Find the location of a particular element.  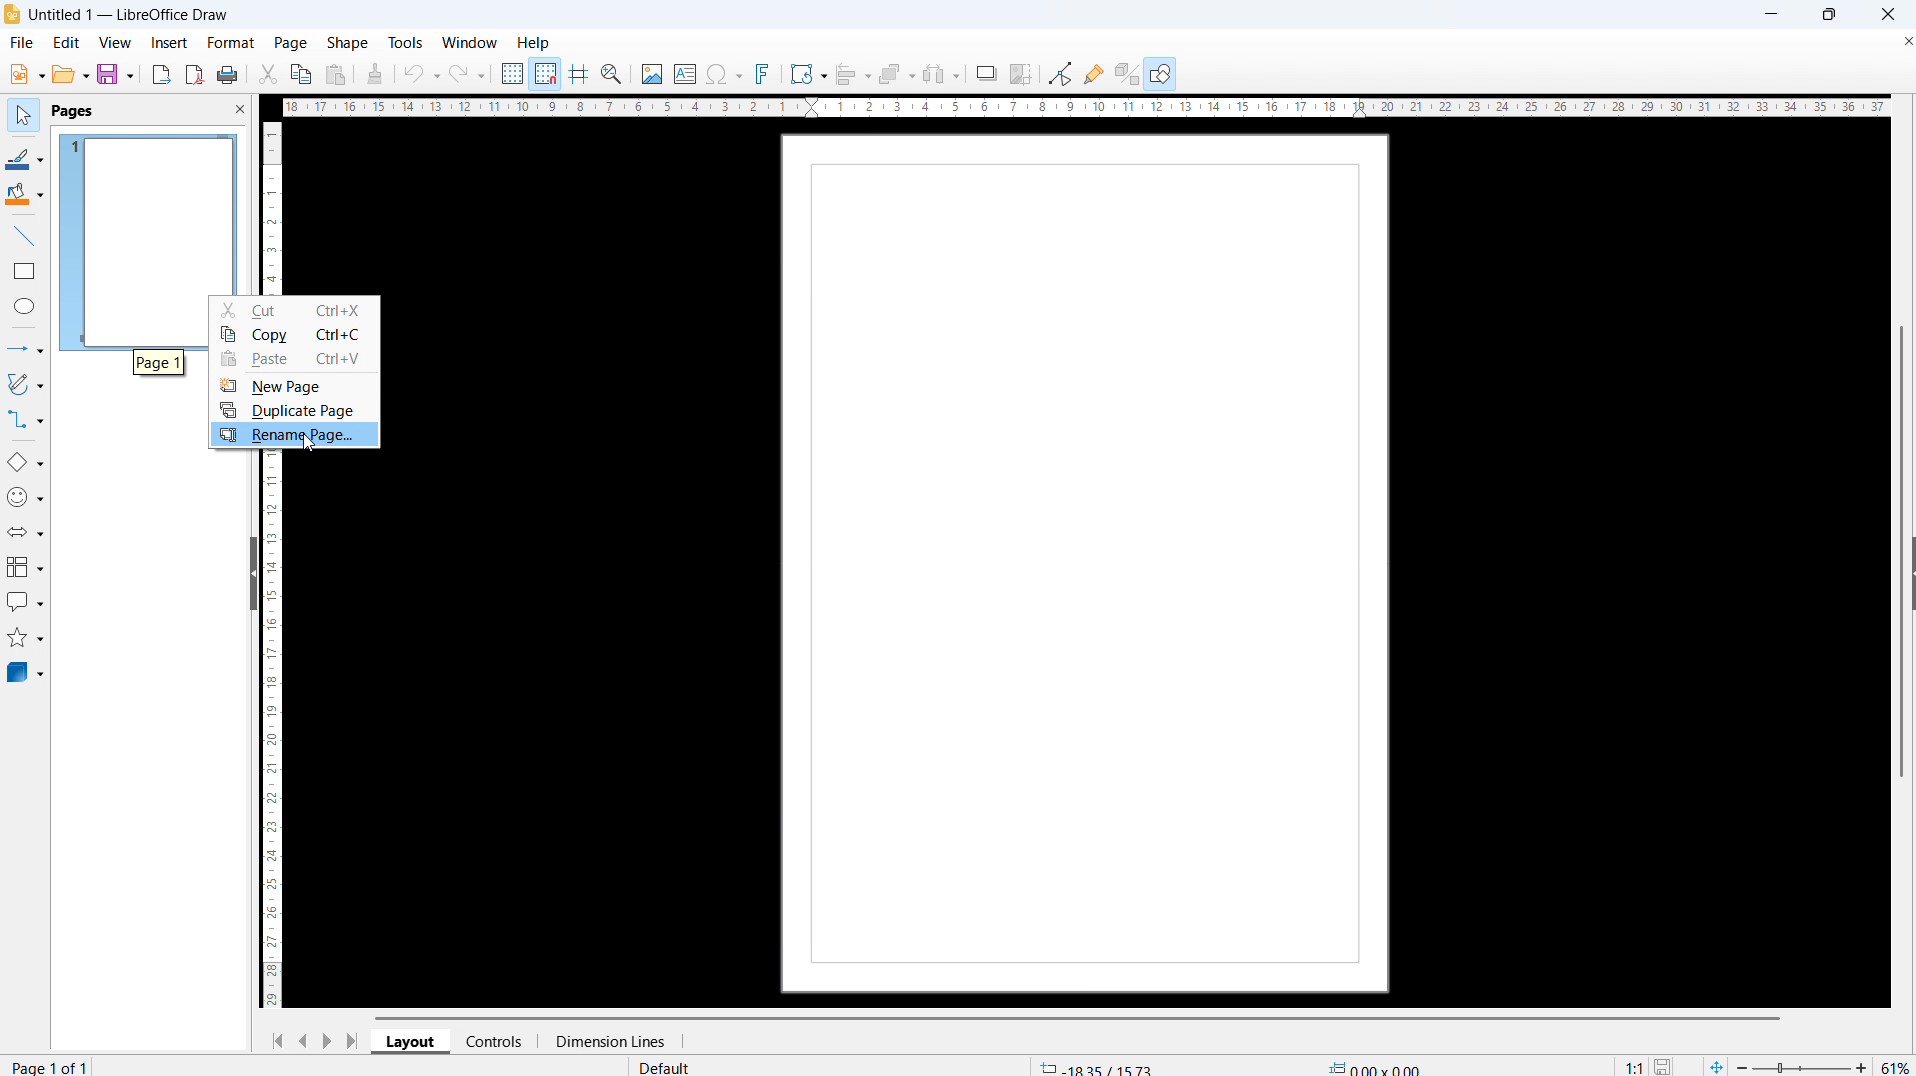

hide pane is located at coordinates (254, 575).